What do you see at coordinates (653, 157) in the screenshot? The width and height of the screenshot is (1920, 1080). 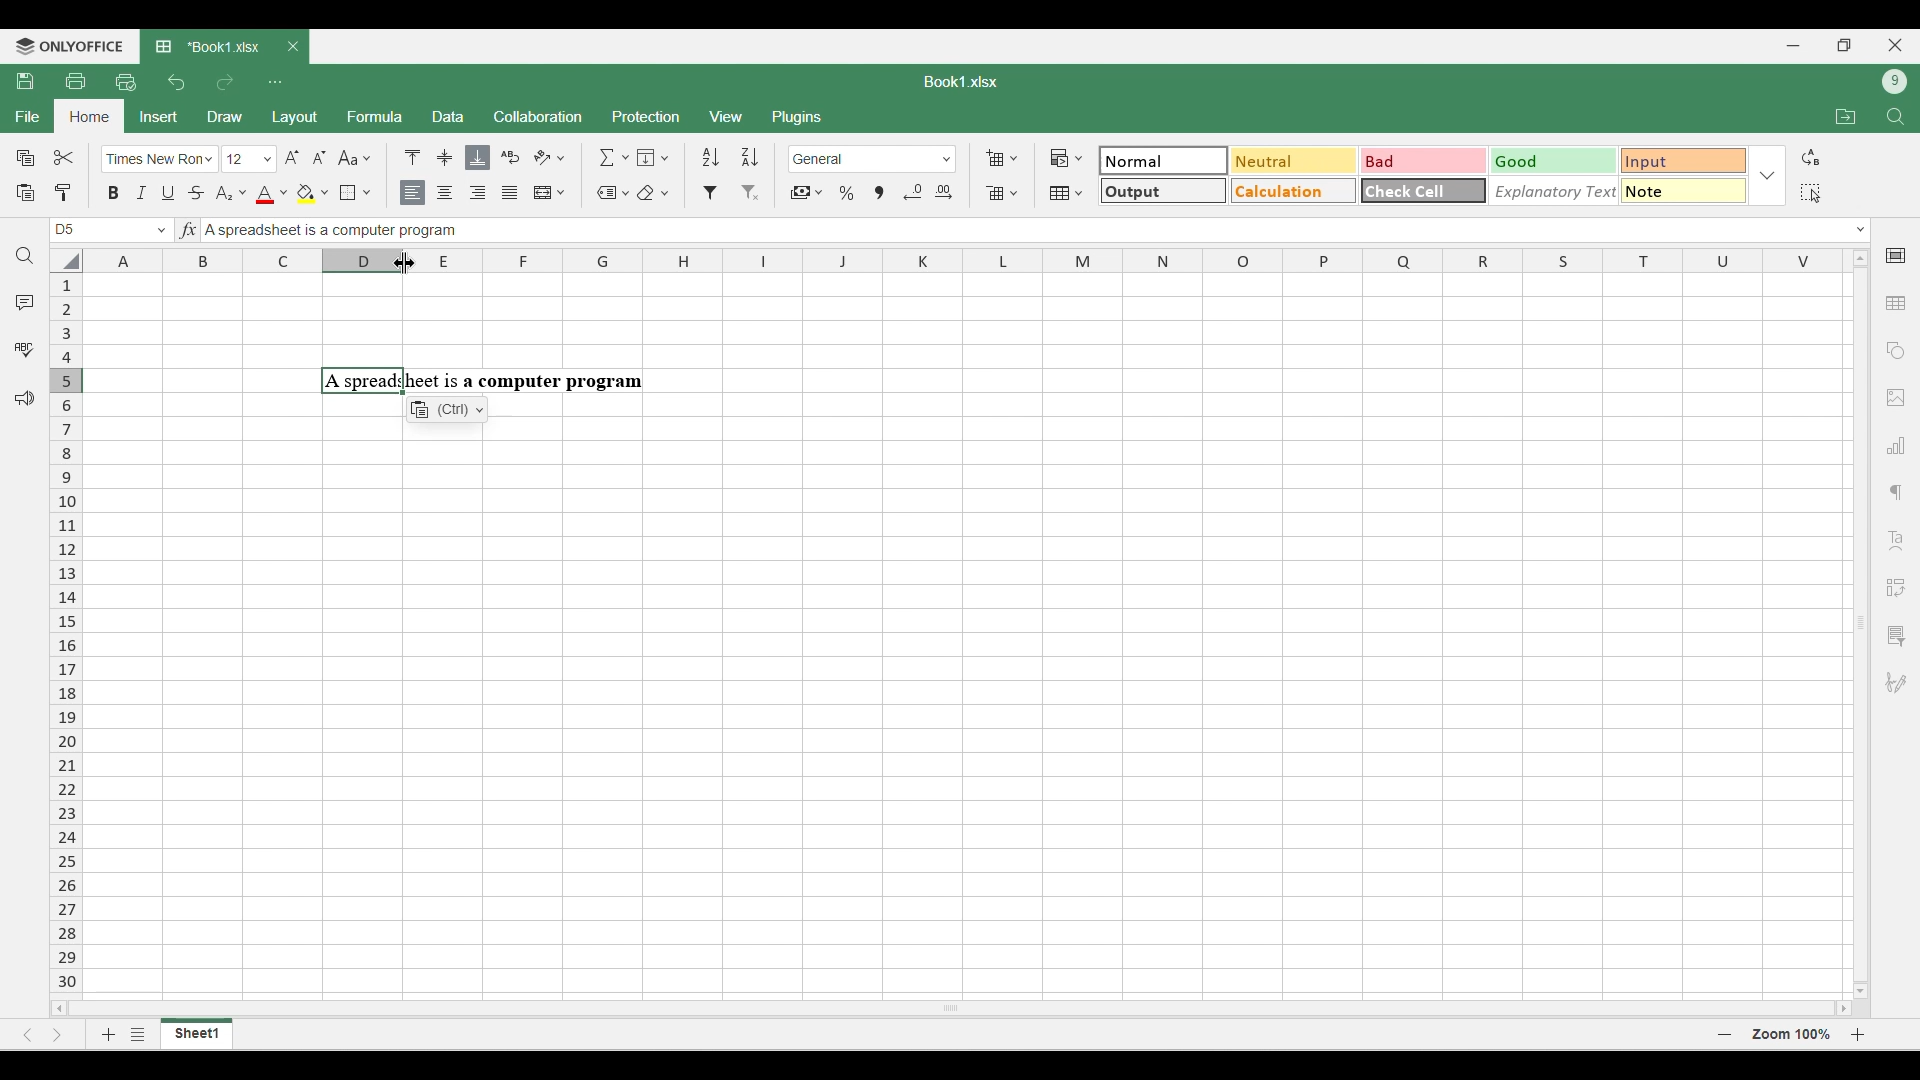 I see `Fill options` at bounding box center [653, 157].